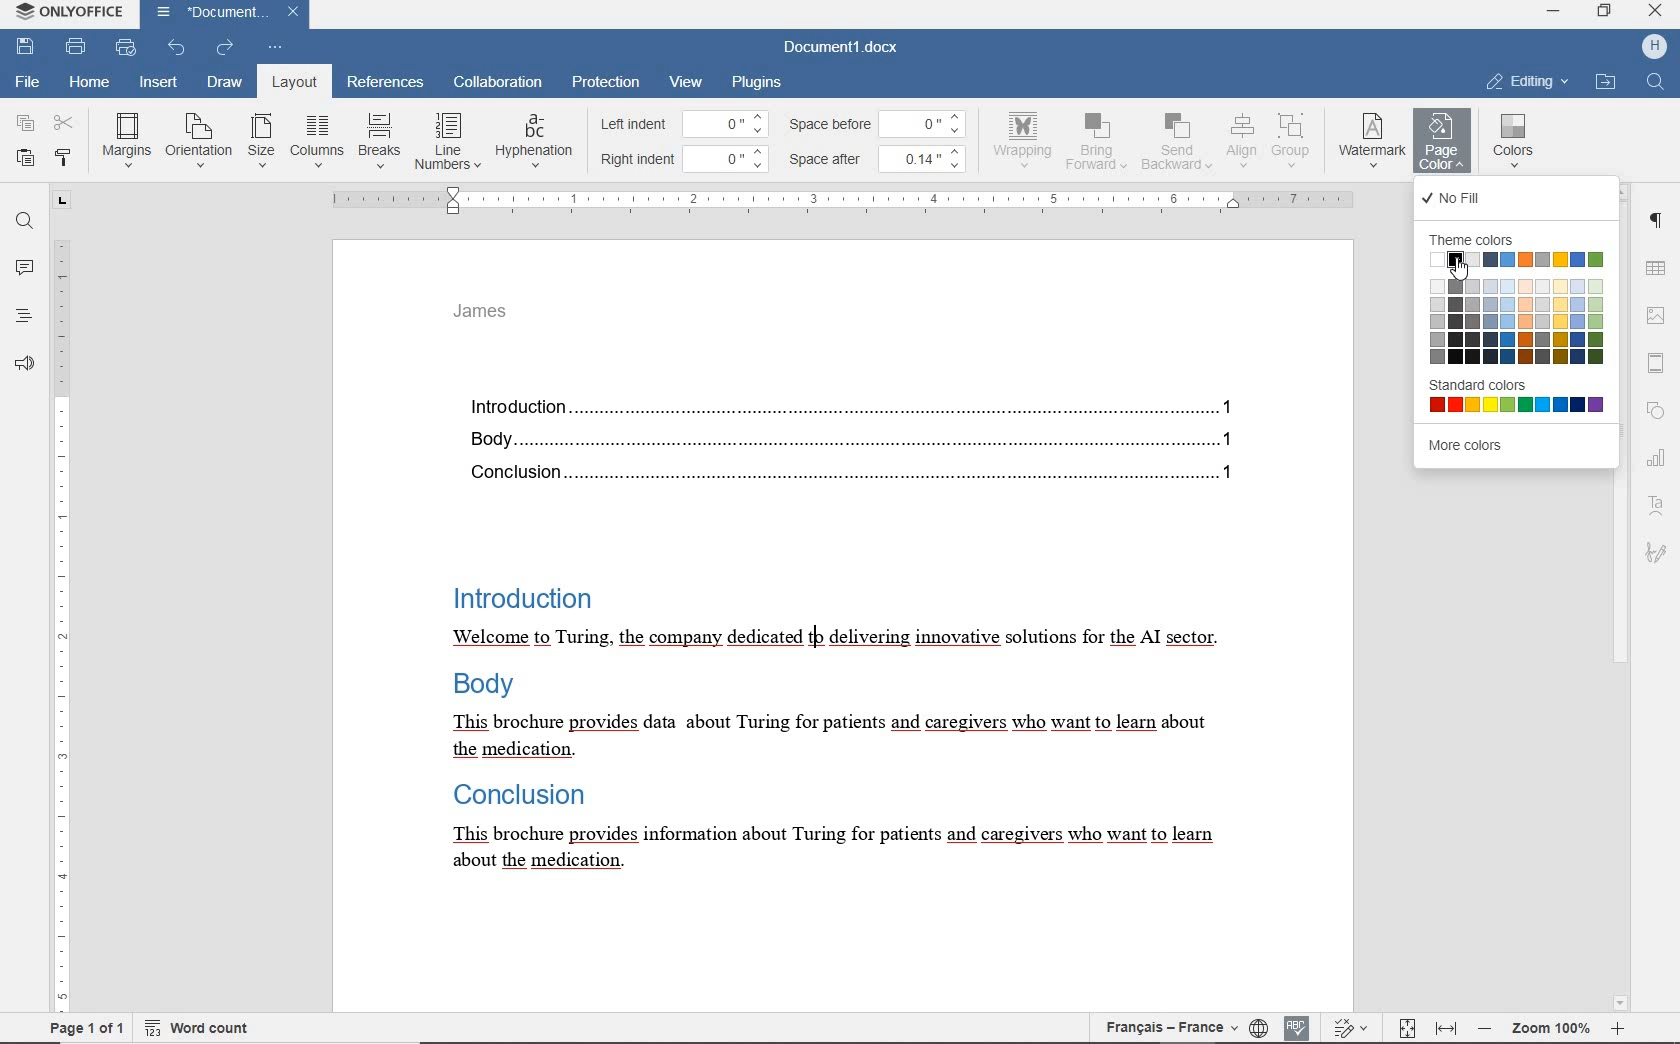 This screenshot has height=1044, width=1680. Describe the element at coordinates (78, 47) in the screenshot. I see `print` at that location.